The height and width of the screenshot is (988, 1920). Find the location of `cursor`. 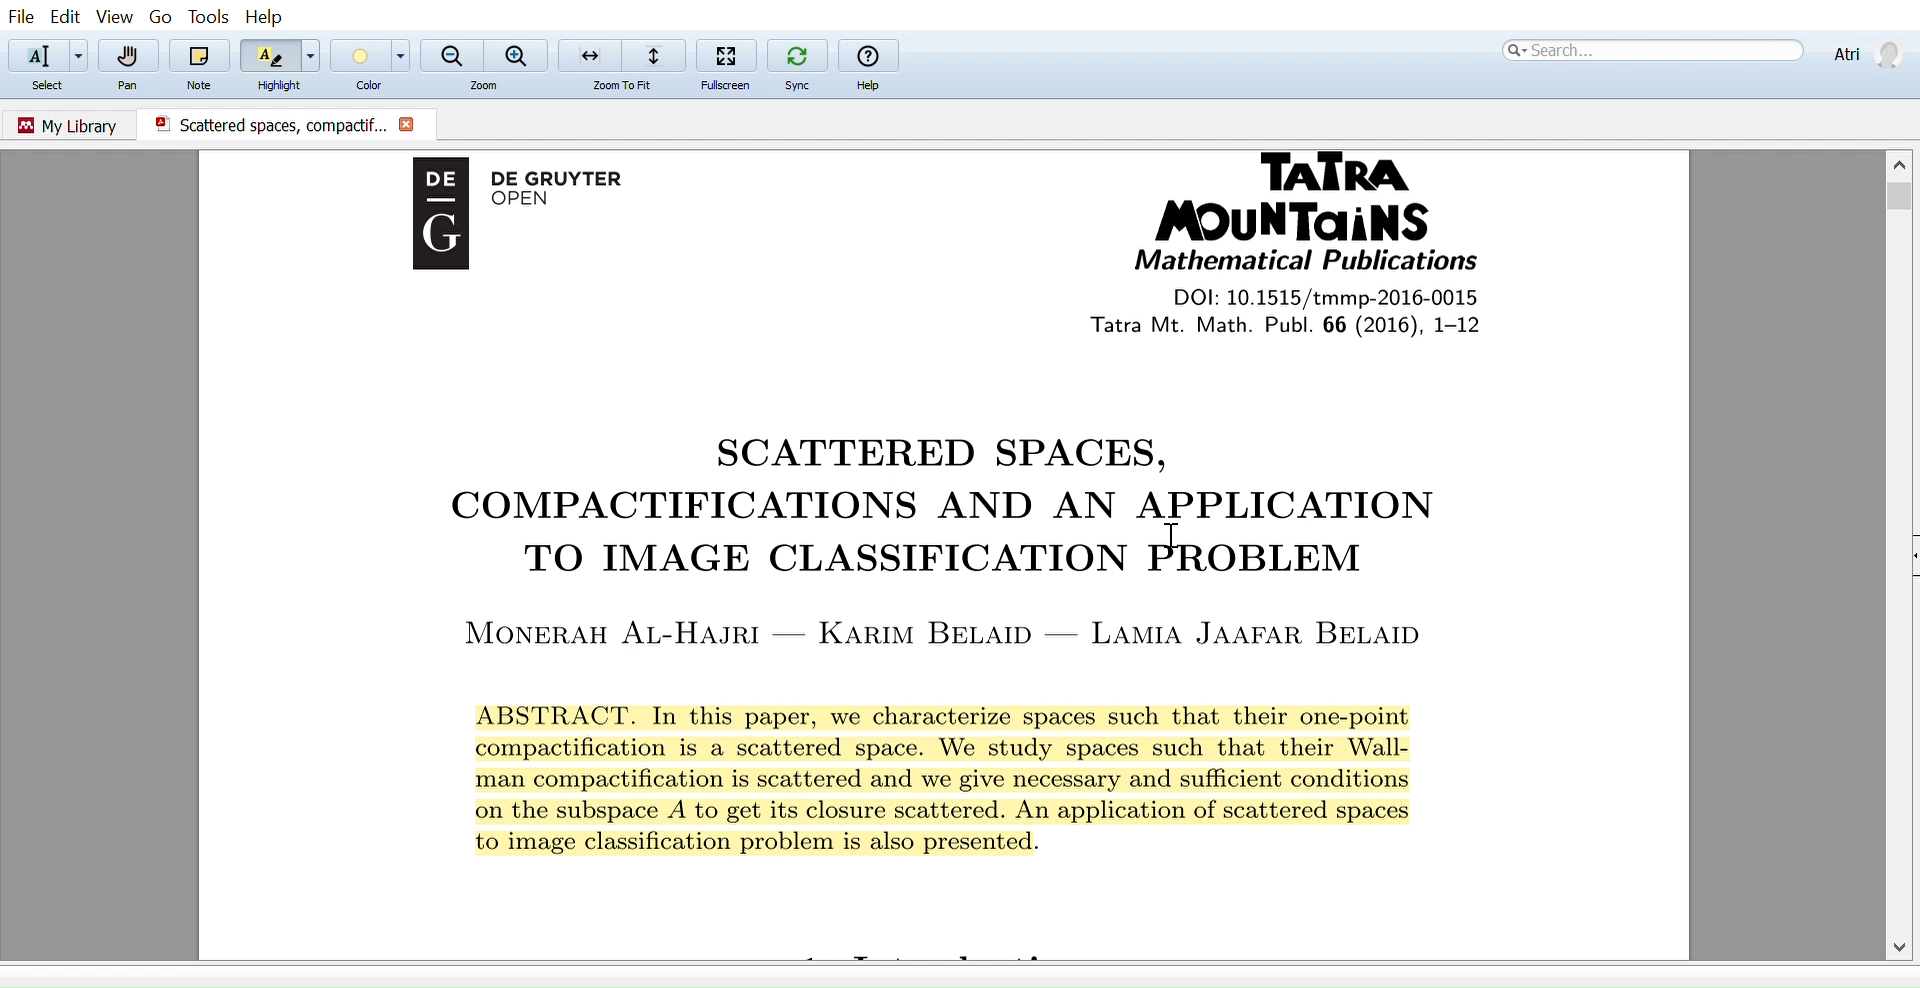

cursor is located at coordinates (1169, 536).